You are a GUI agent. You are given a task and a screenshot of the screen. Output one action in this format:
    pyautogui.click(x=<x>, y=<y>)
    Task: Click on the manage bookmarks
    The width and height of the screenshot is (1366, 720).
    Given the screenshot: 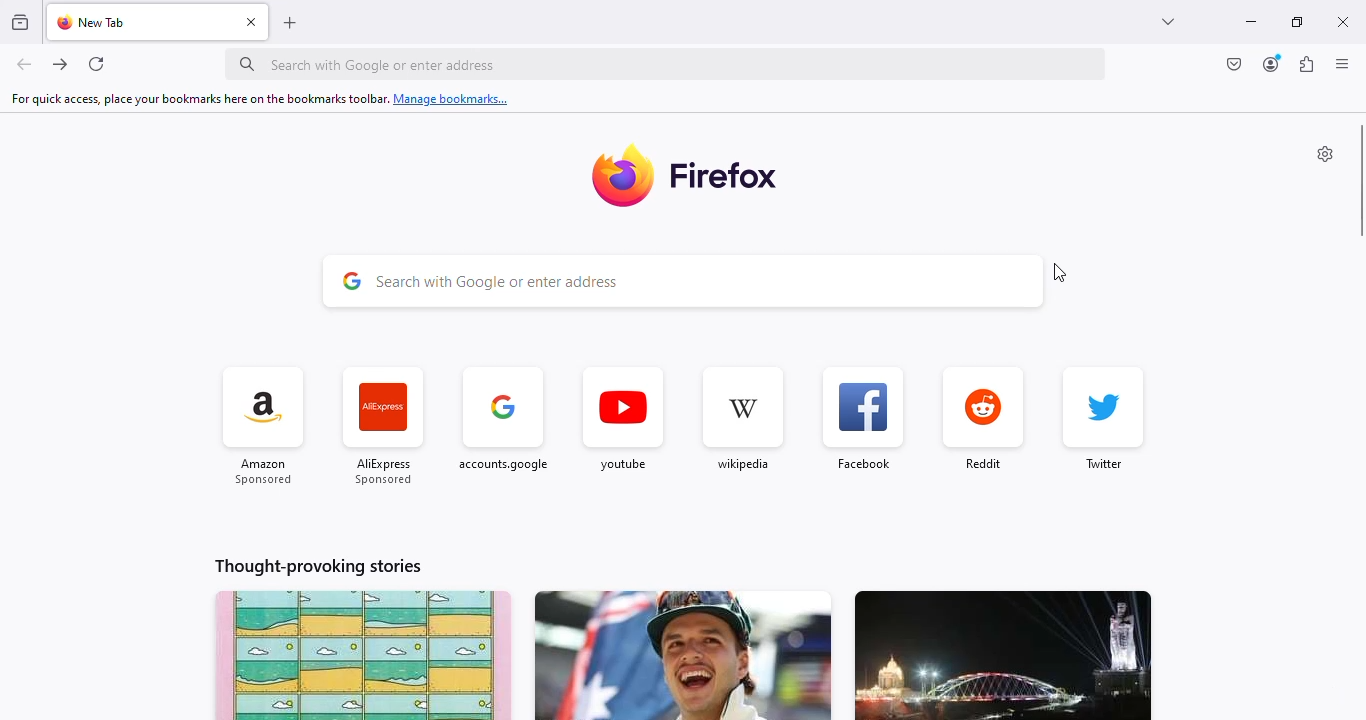 What is the action you would take?
    pyautogui.click(x=261, y=98)
    